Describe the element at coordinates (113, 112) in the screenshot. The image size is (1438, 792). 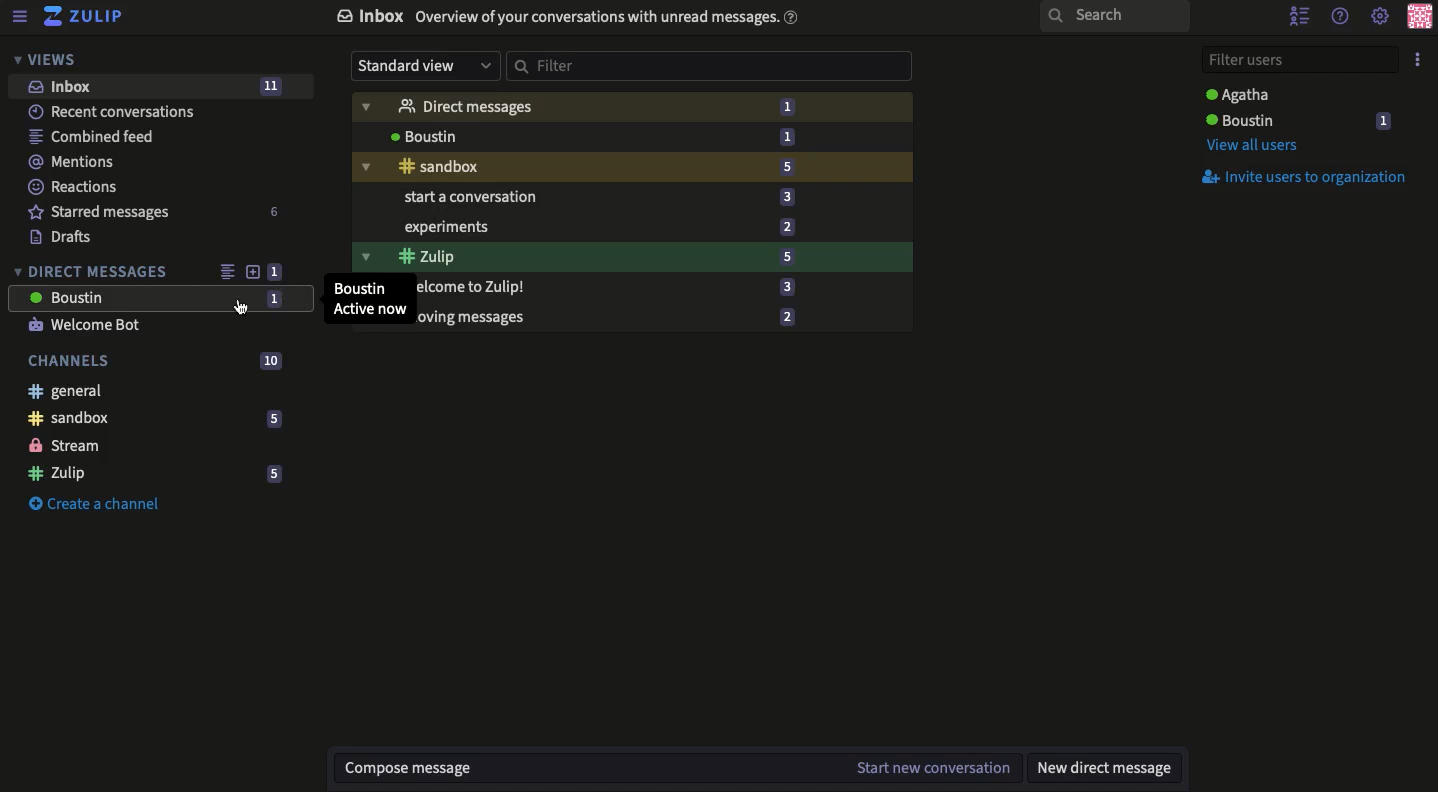
I see `Recent conversations` at that location.